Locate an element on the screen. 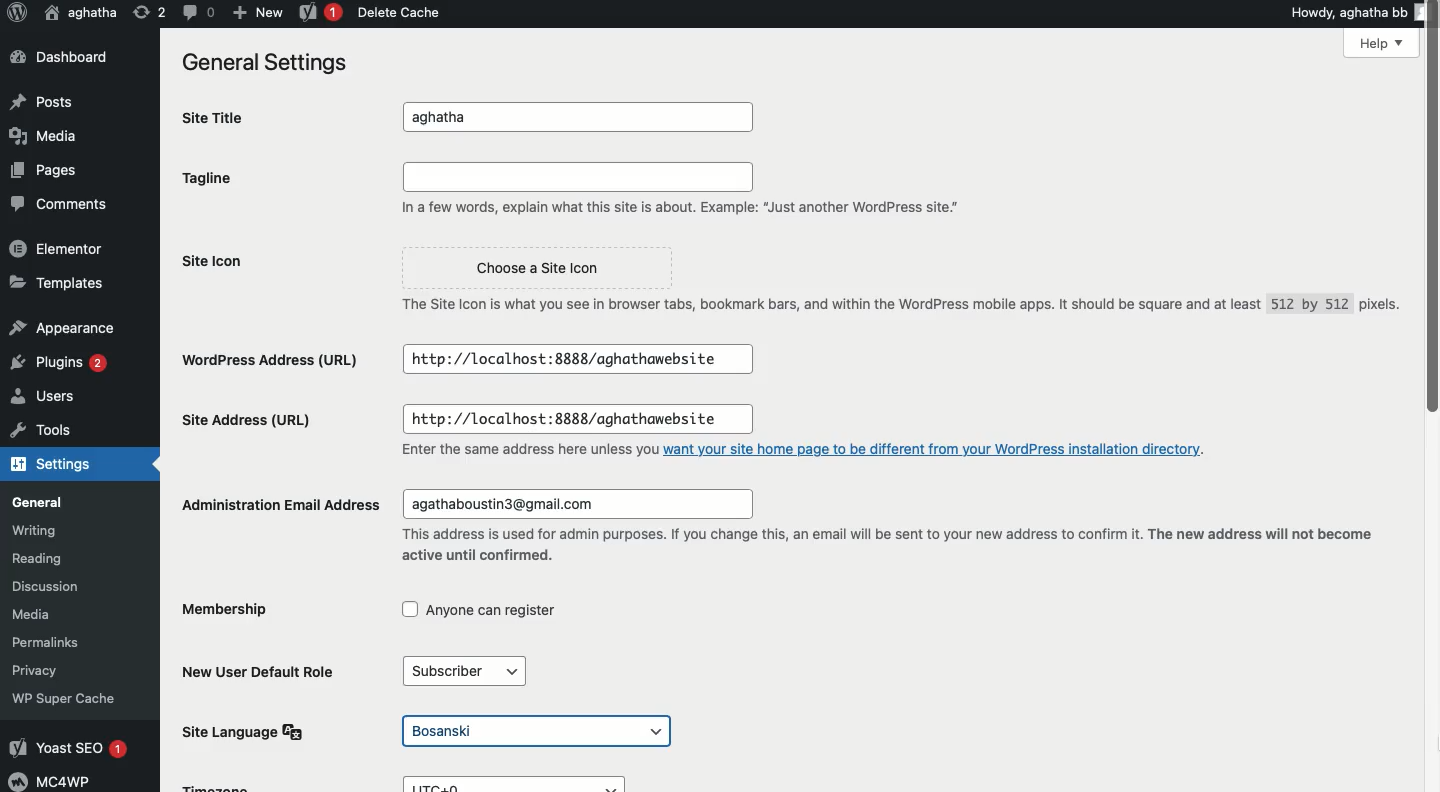 This screenshot has width=1440, height=792. agathaboustin3@gmail.com is located at coordinates (573, 505).